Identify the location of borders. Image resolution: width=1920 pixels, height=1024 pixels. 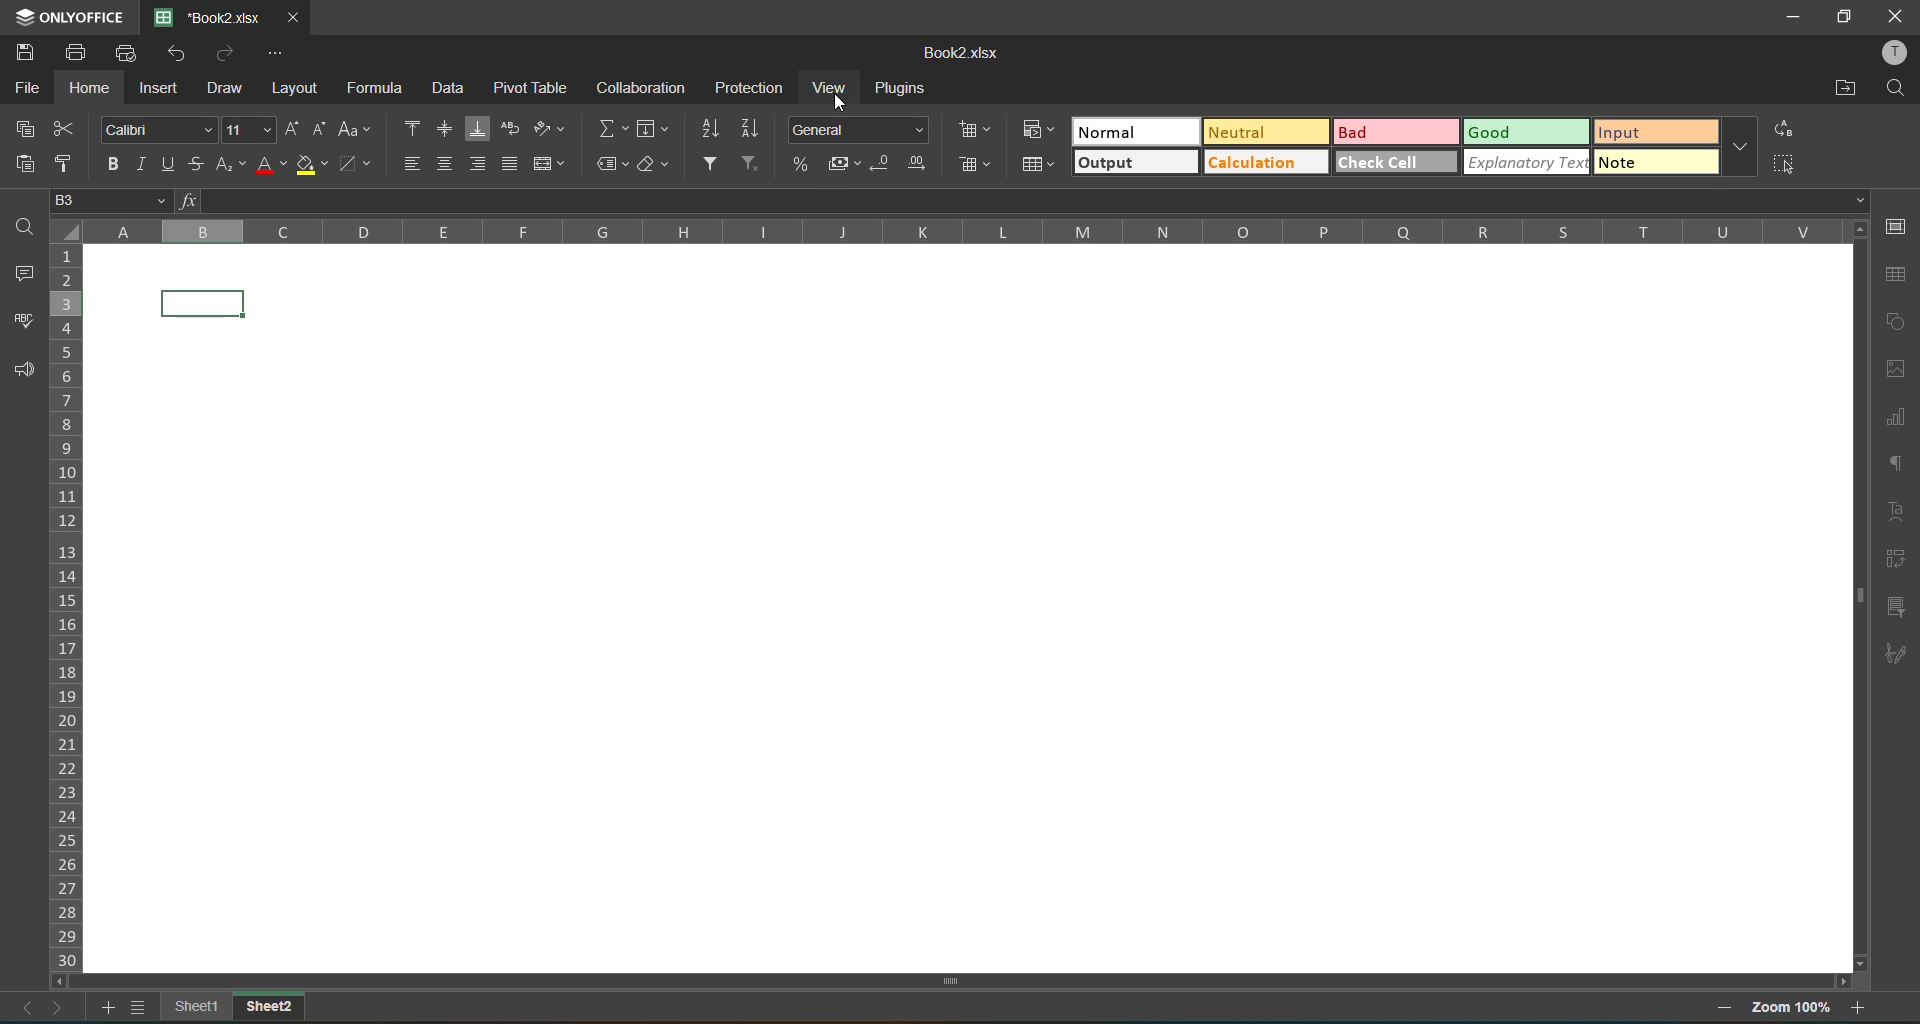
(354, 166).